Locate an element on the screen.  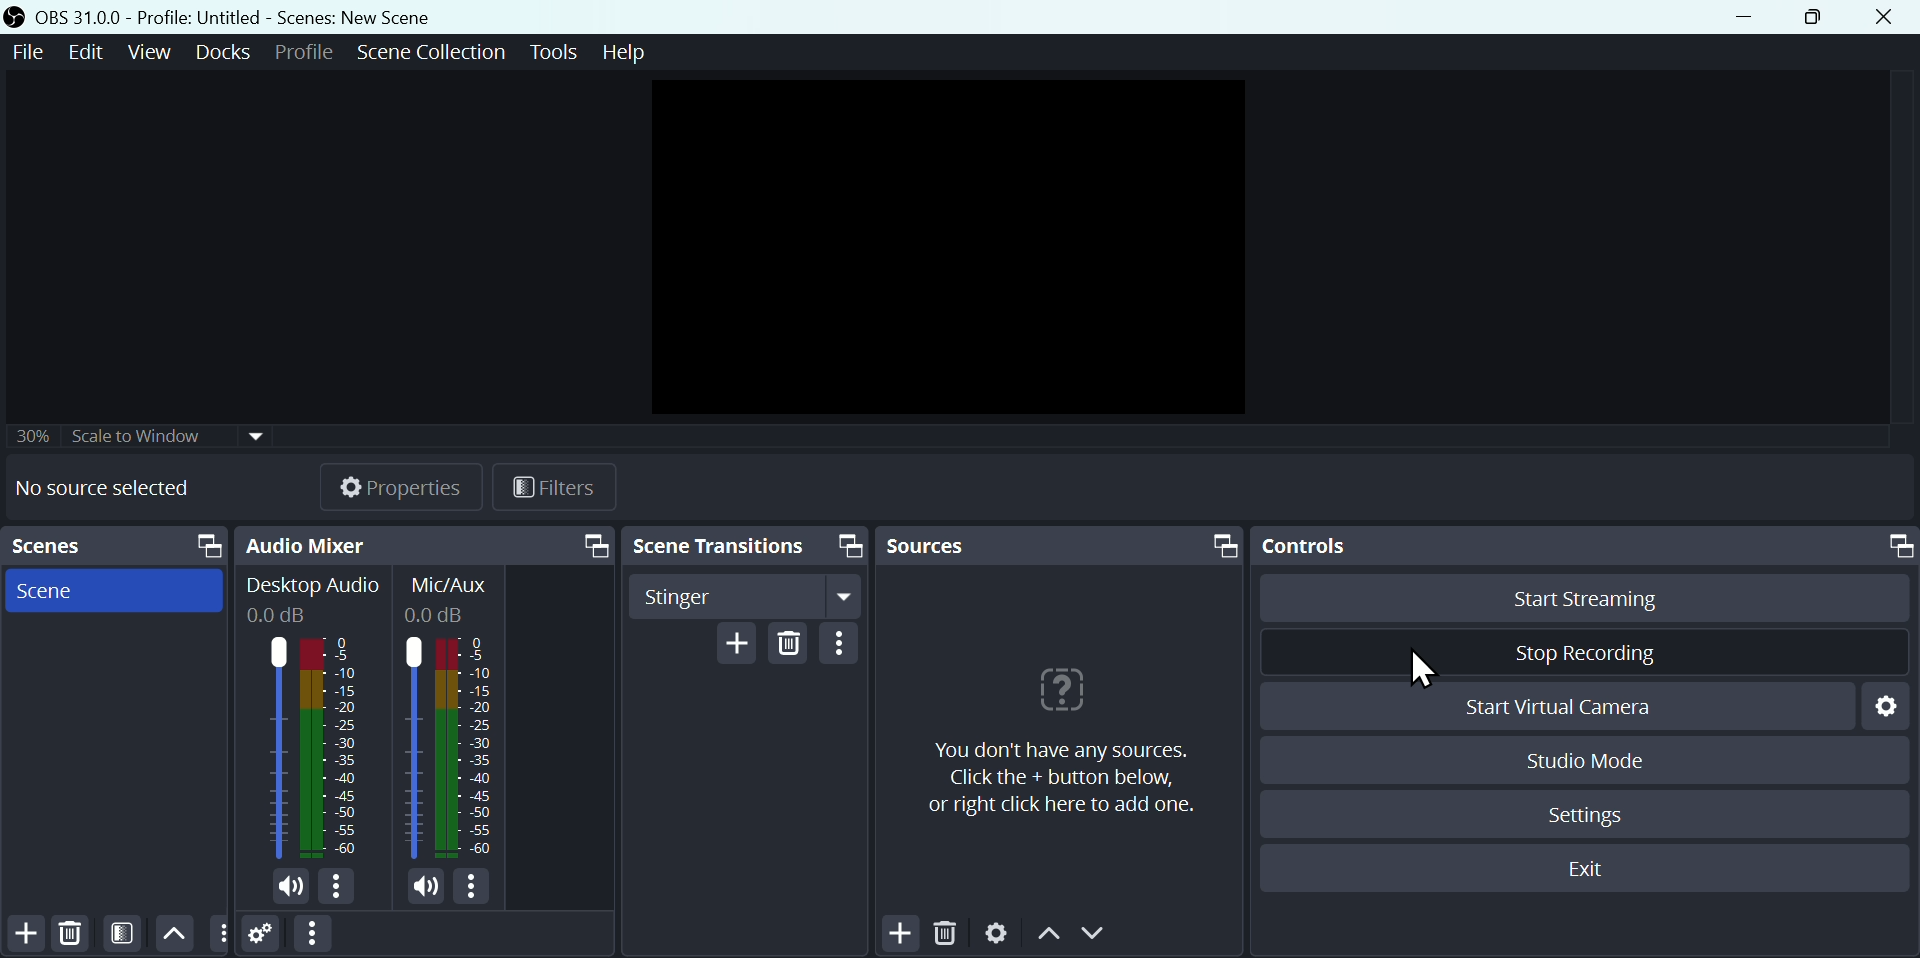
maximize is located at coordinates (208, 545).